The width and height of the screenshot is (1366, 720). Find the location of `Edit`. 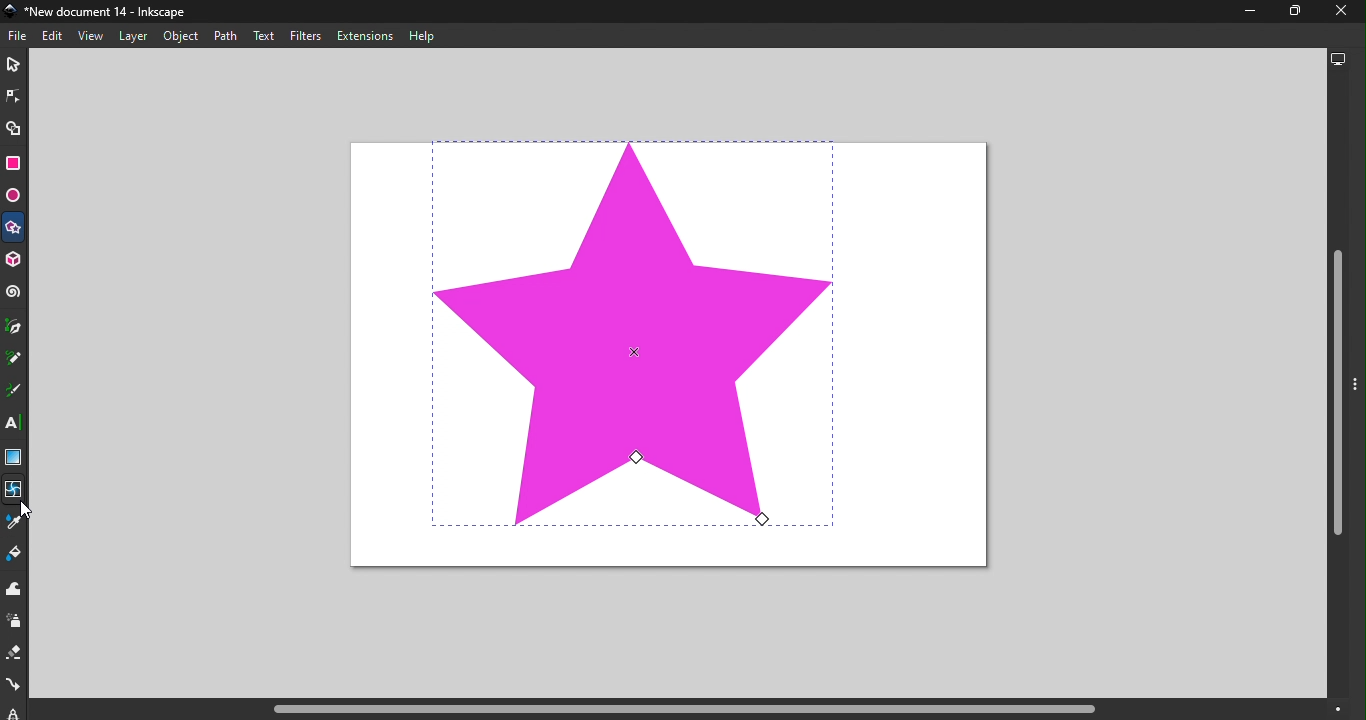

Edit is located at coordinates (55, 36).